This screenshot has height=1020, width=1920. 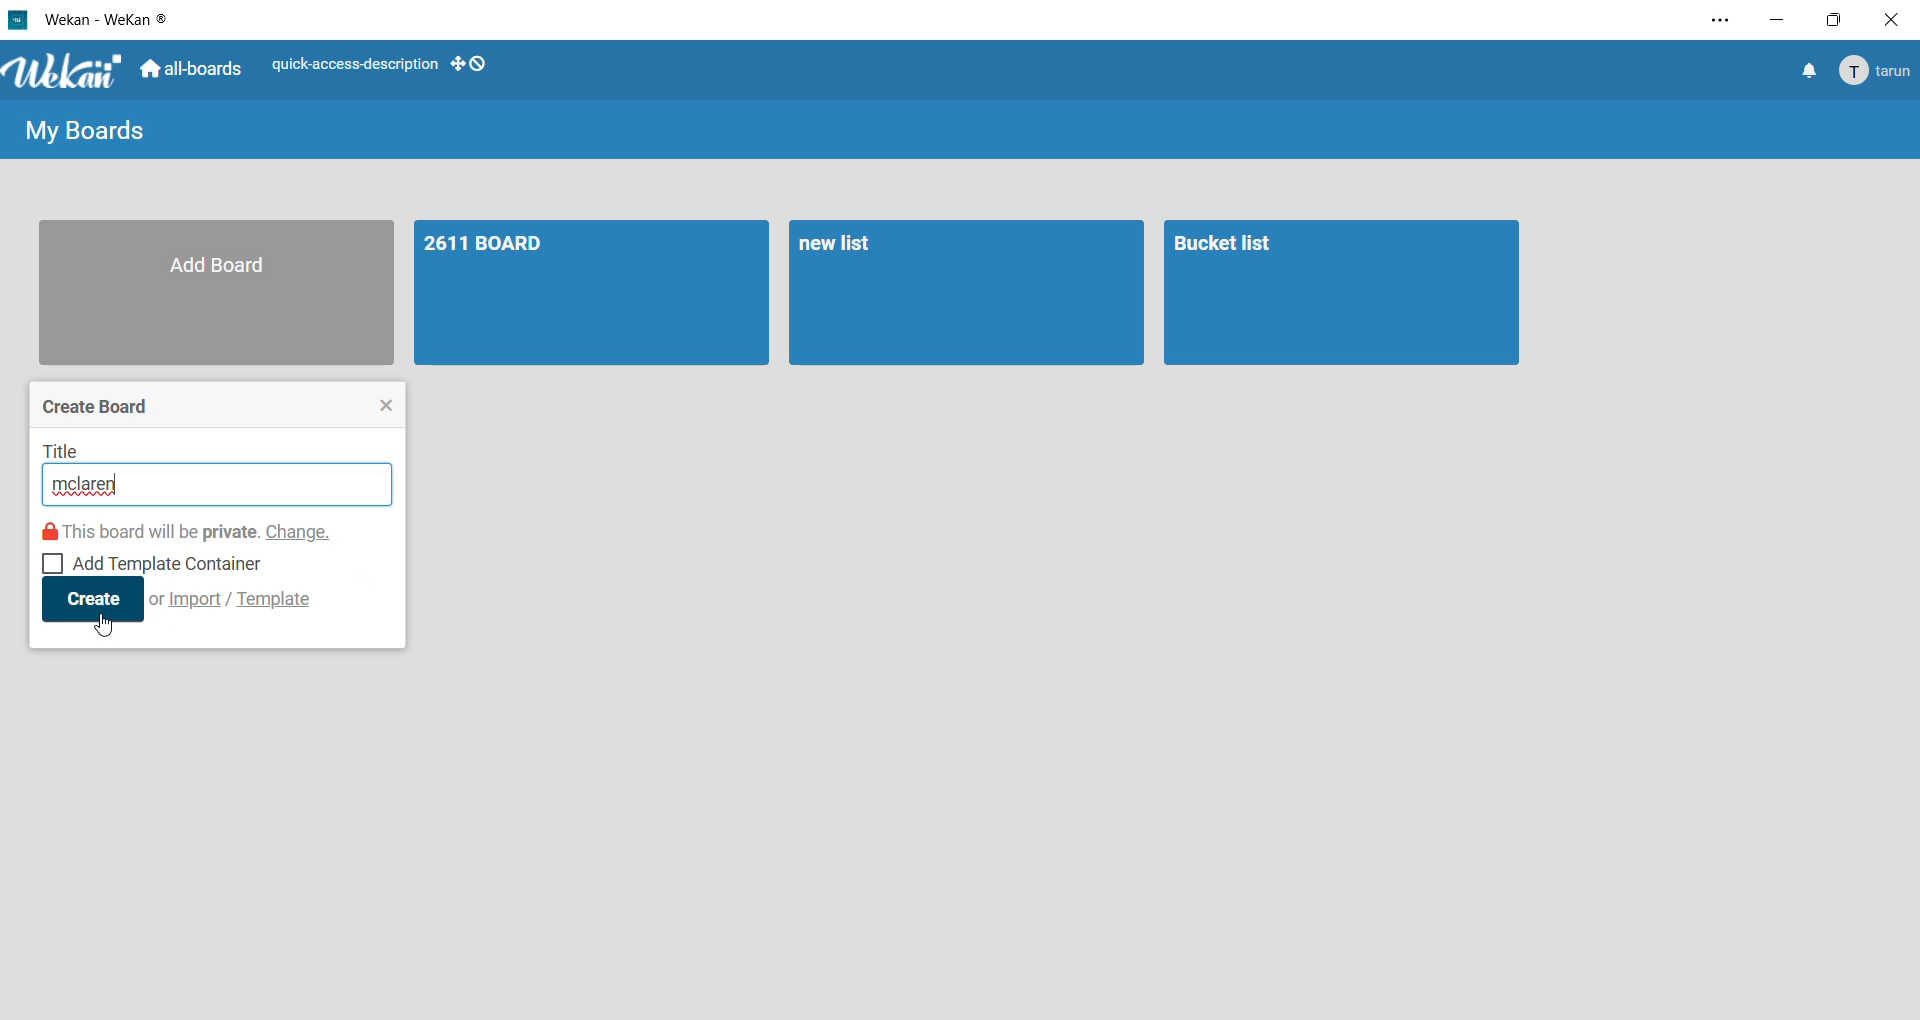 What do you see at coordinates (967, 295) in the screenshot?
I see `board 2` at bounding box center [967, 295].